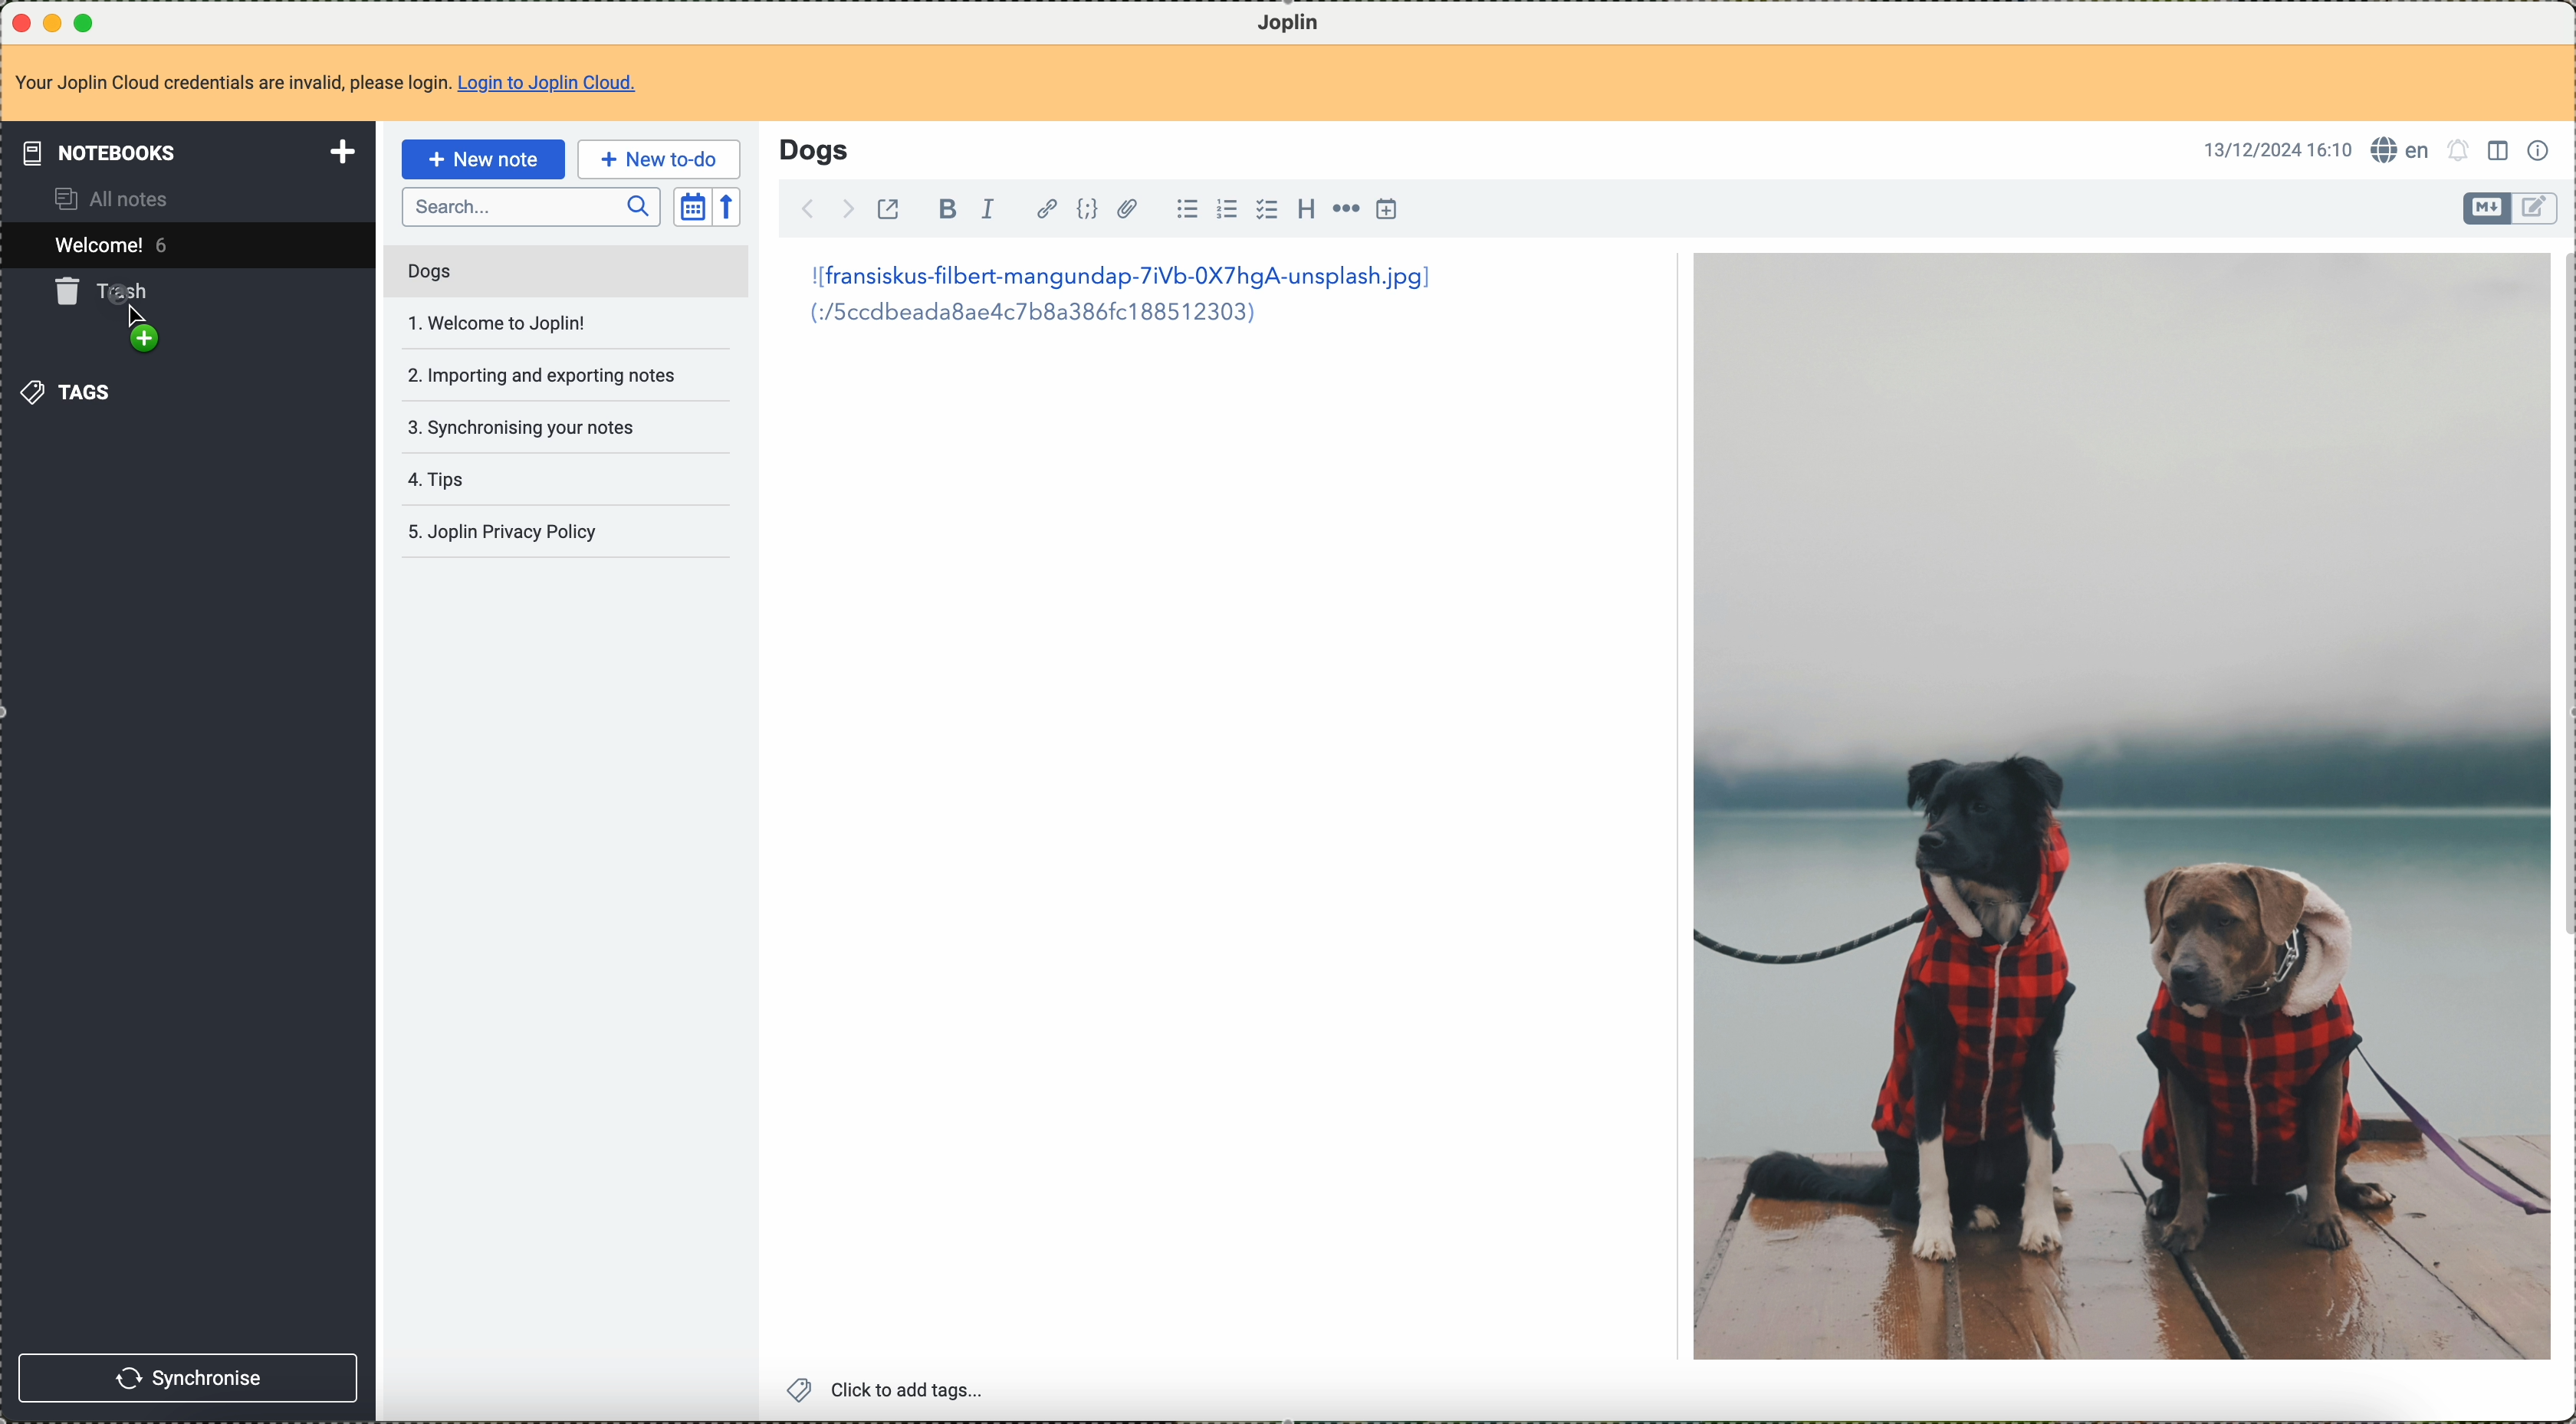 This screenshot has height=1424, width=2576. What do you see at coordinates (1346, 211) in the screenshot?
I see `horizontal rule` at bounding box center [1346, 211].